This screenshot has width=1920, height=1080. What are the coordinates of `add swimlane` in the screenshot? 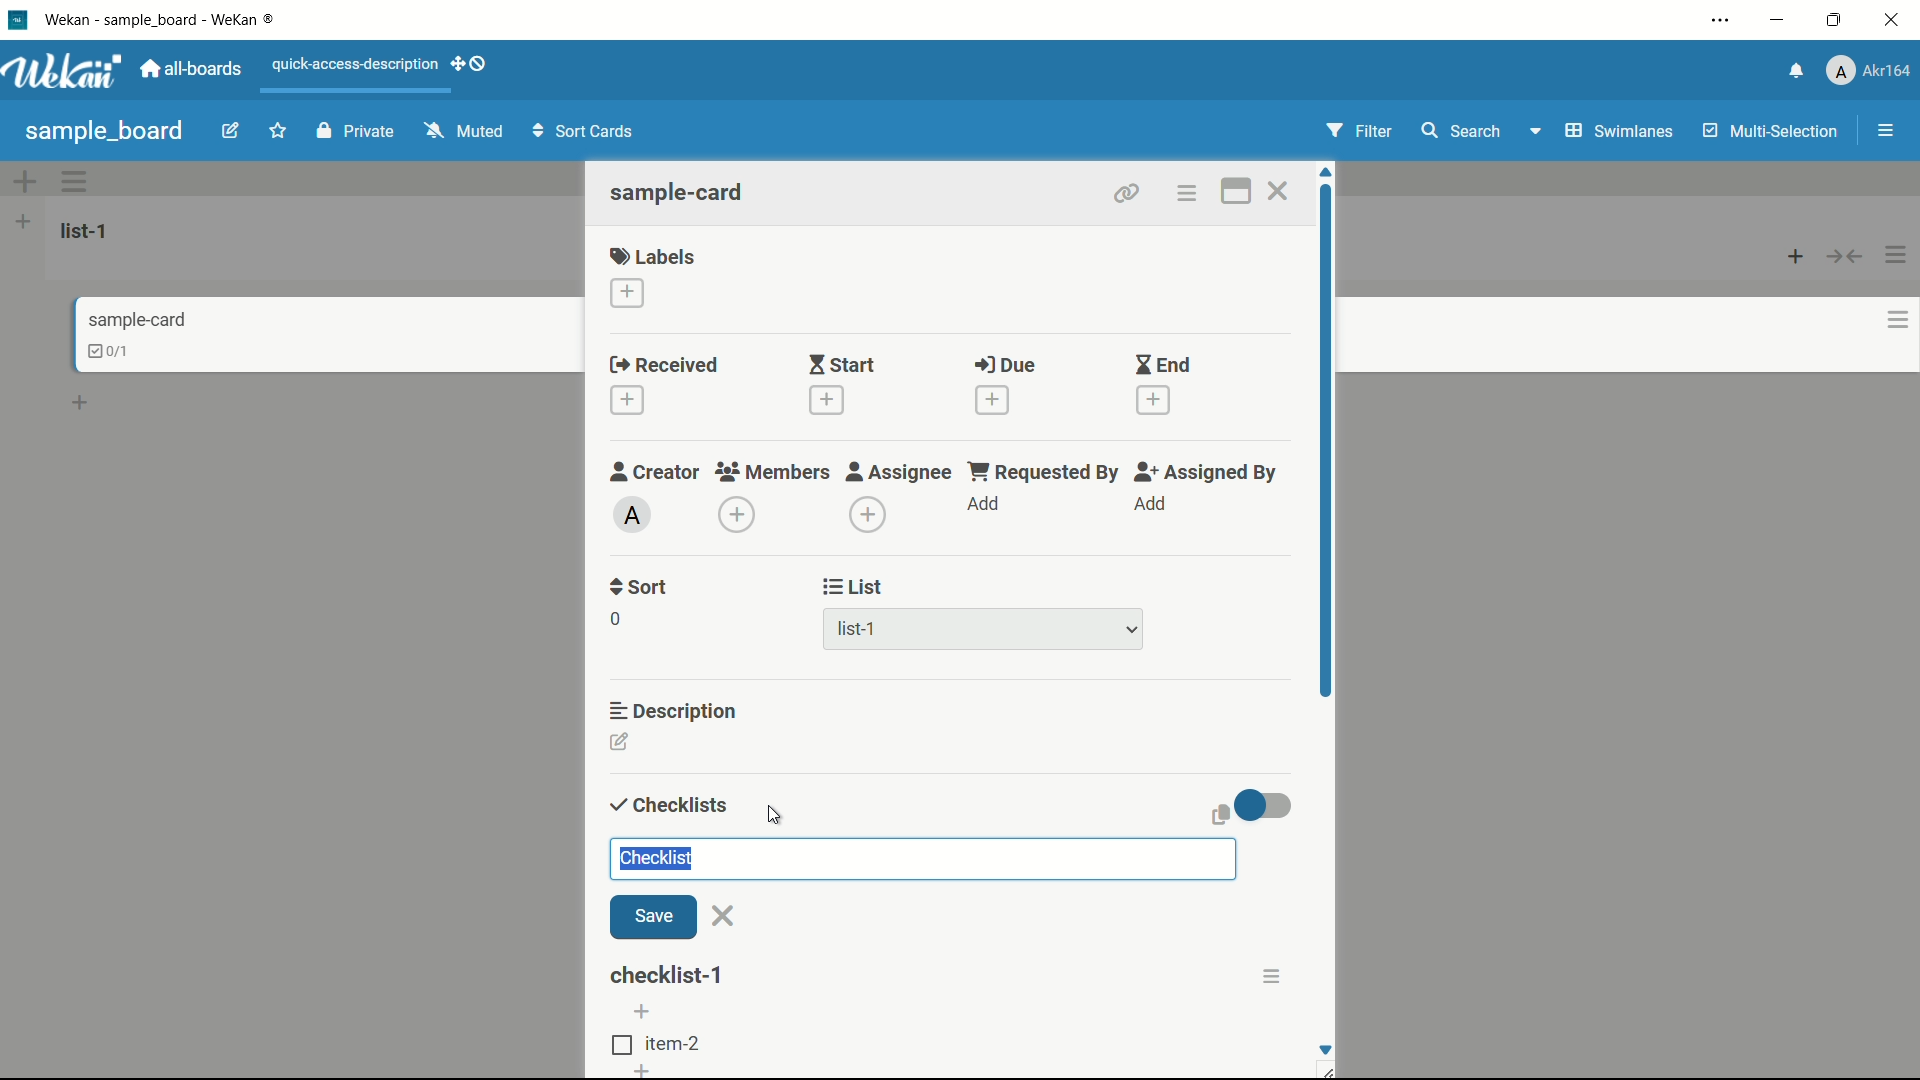 It's located at (23, 181).